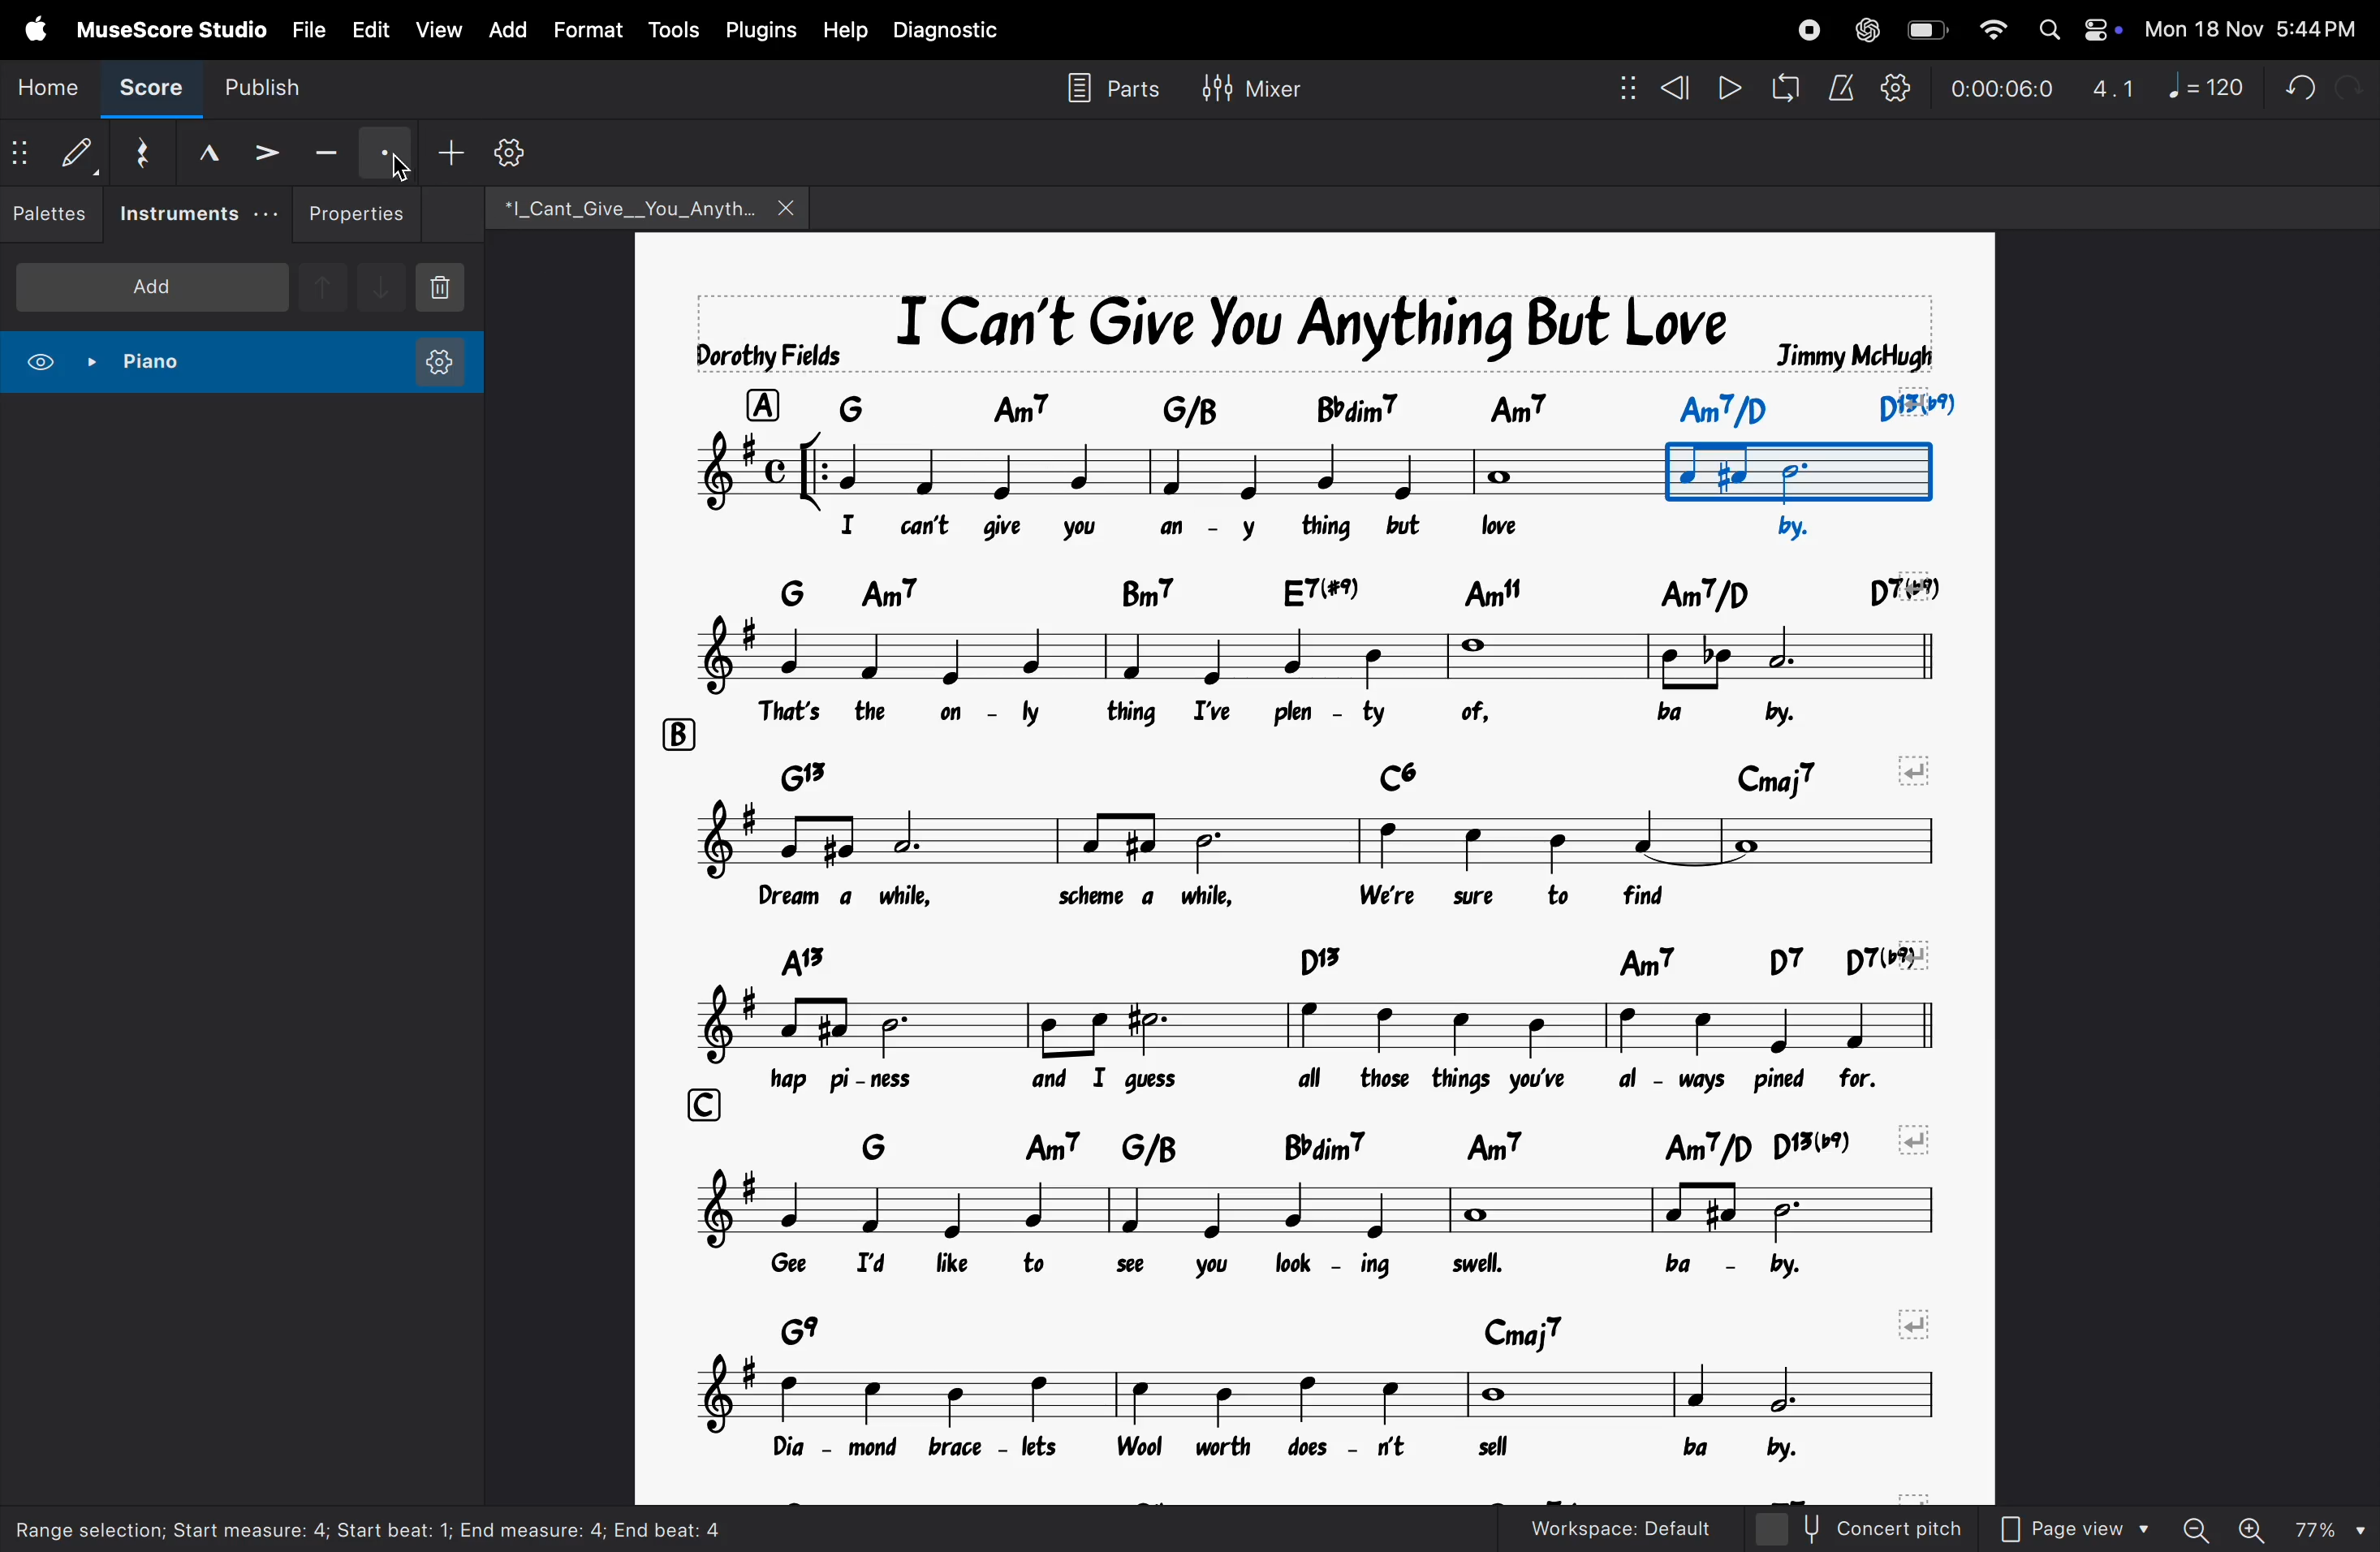 Image resolution: width=2380 pixels, height=1552 pixels. Describe the element at coordinates (1784, 87) in the screenshot. I see `loopback` at that location.